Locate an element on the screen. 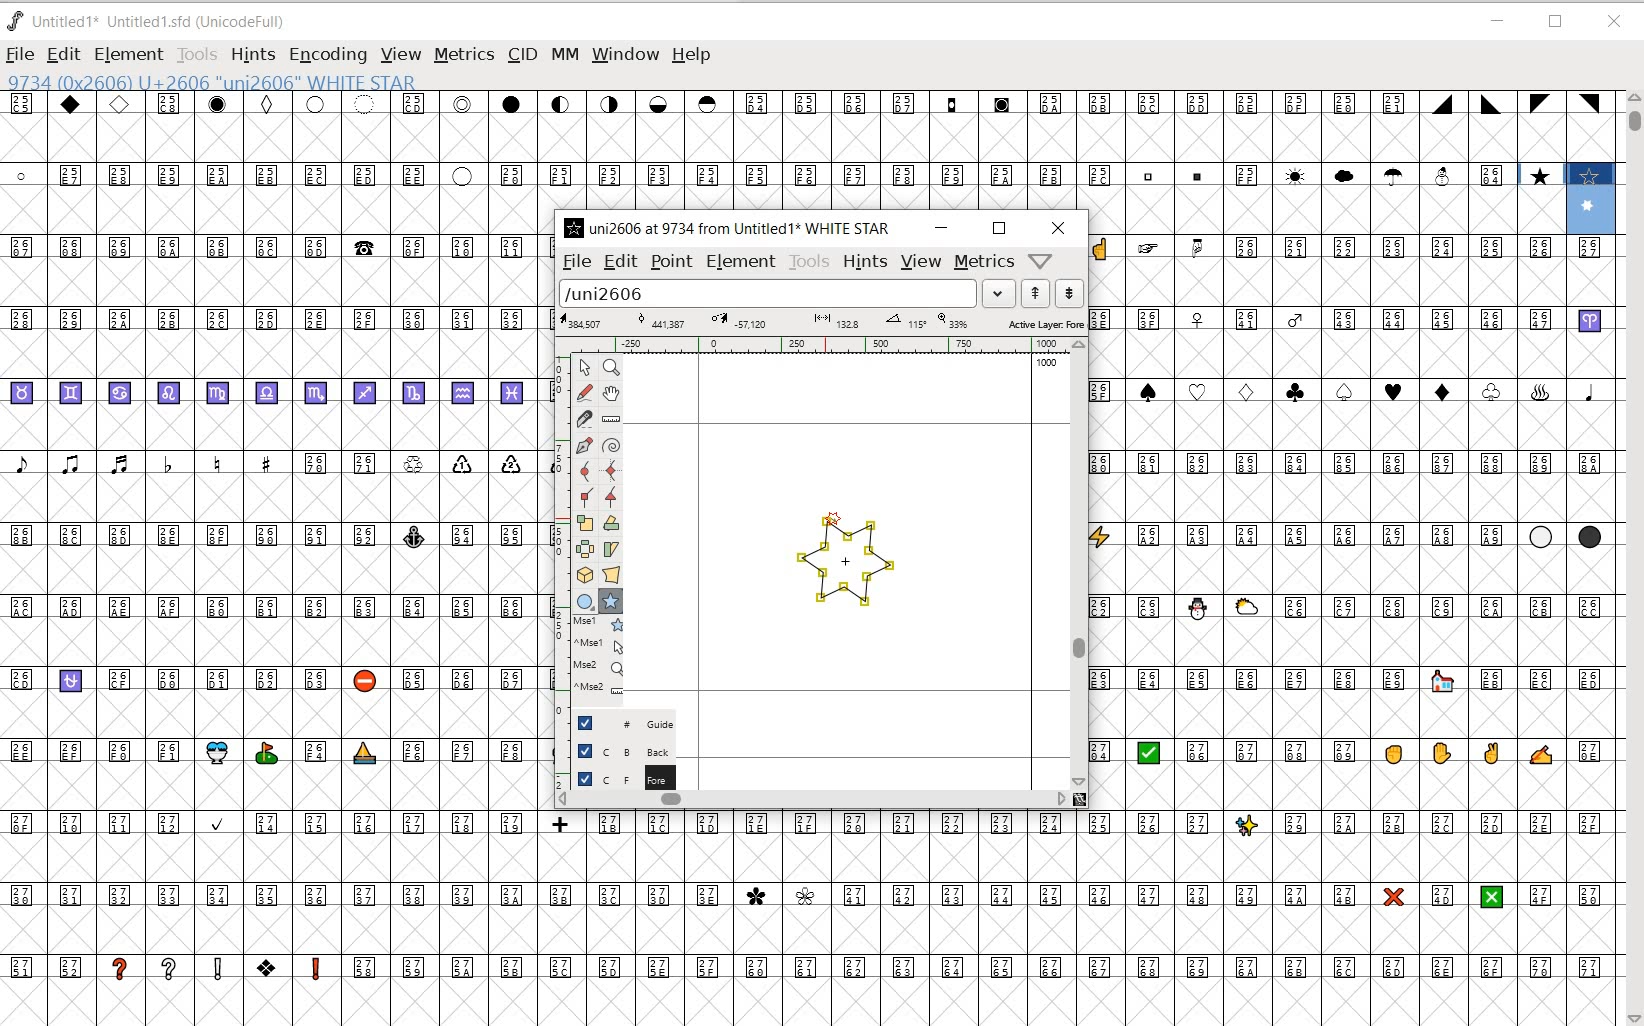 The width and height of the screenshot is (1644, 1026). RESTORE is located at coordinates (999, 229).